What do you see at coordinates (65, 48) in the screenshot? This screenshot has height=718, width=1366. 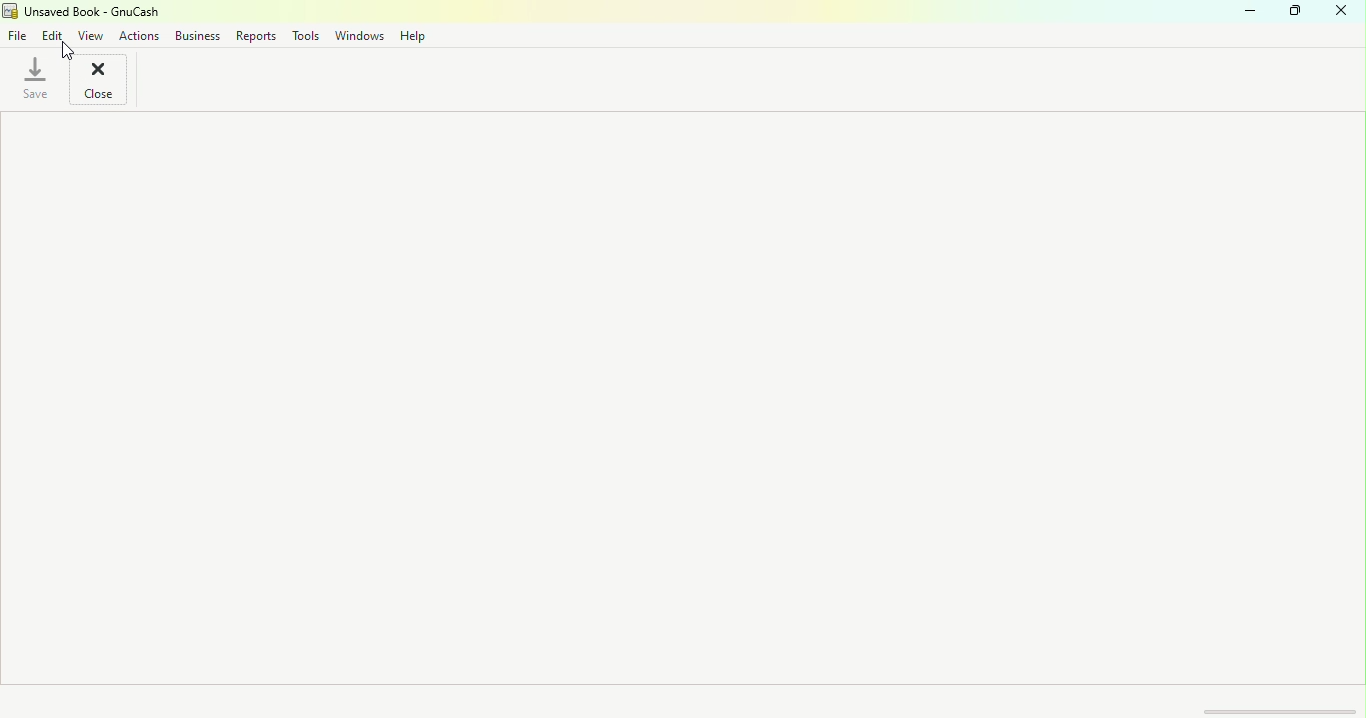 I see `cursor` at bounding box center [65, 48].